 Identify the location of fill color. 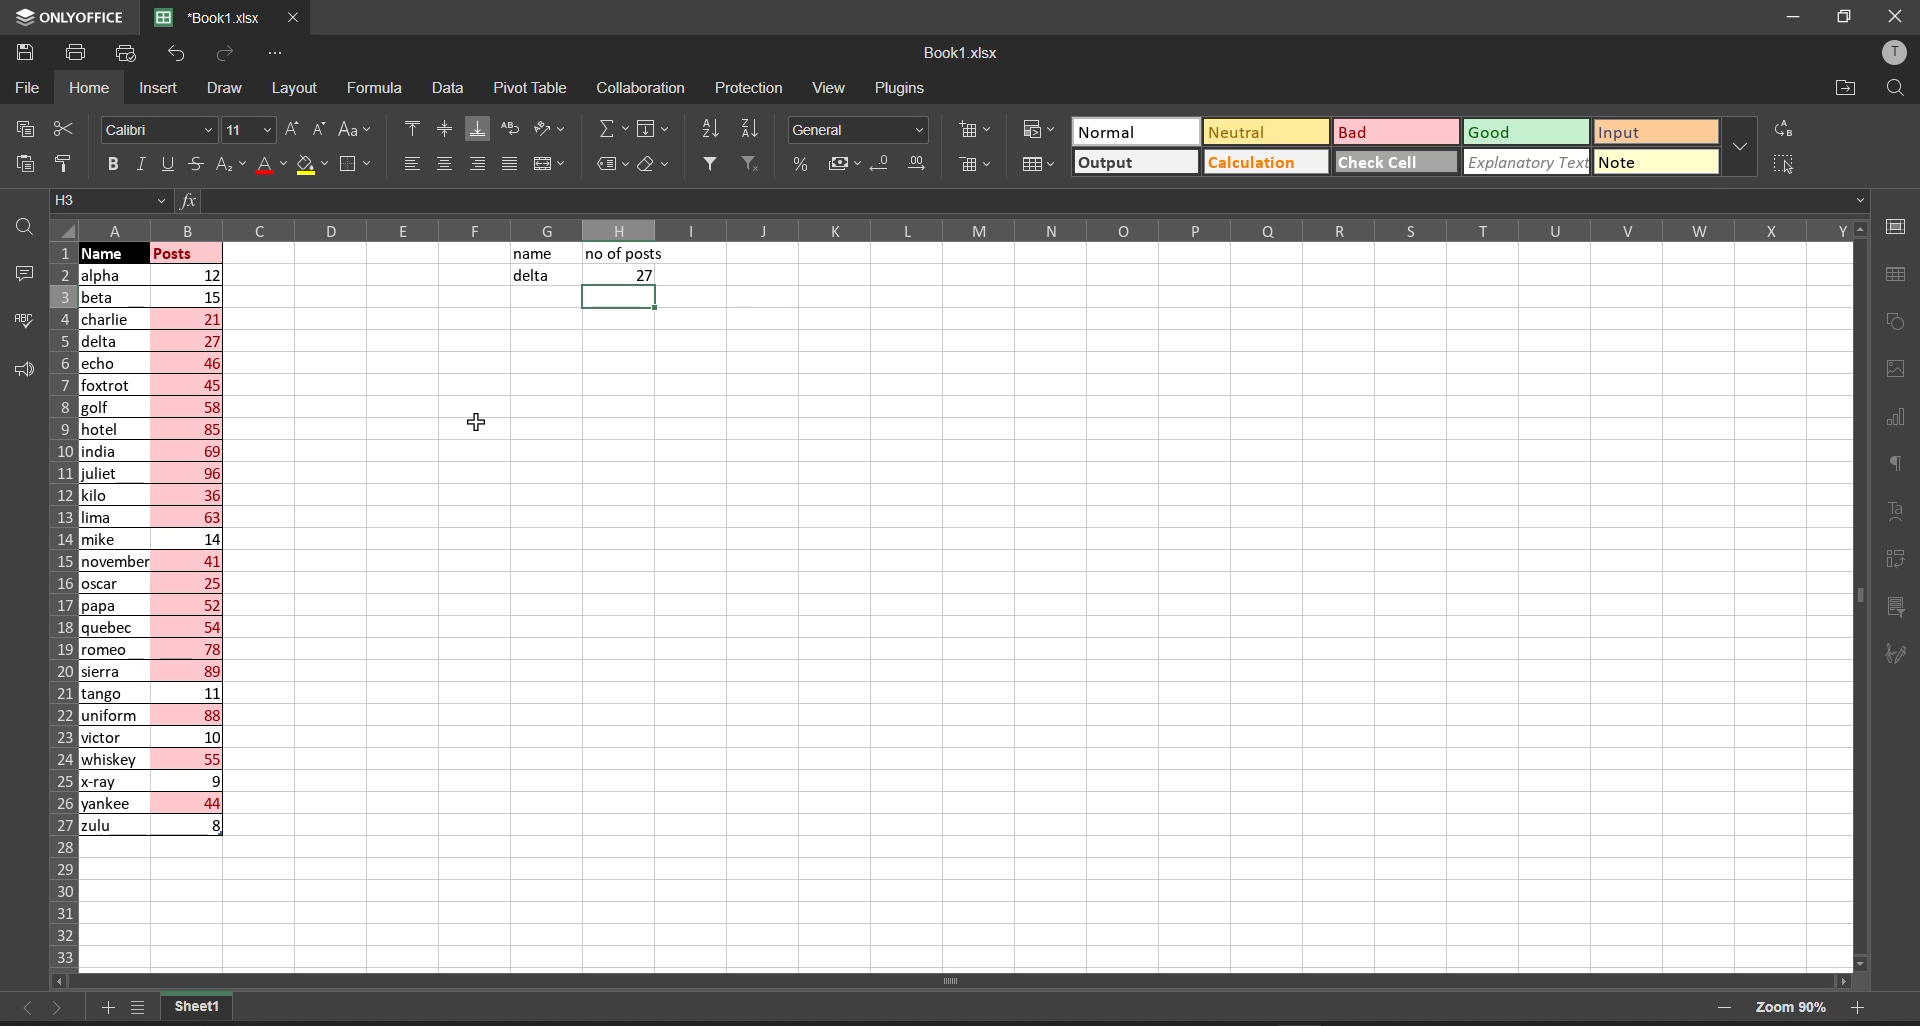
(314, 166).